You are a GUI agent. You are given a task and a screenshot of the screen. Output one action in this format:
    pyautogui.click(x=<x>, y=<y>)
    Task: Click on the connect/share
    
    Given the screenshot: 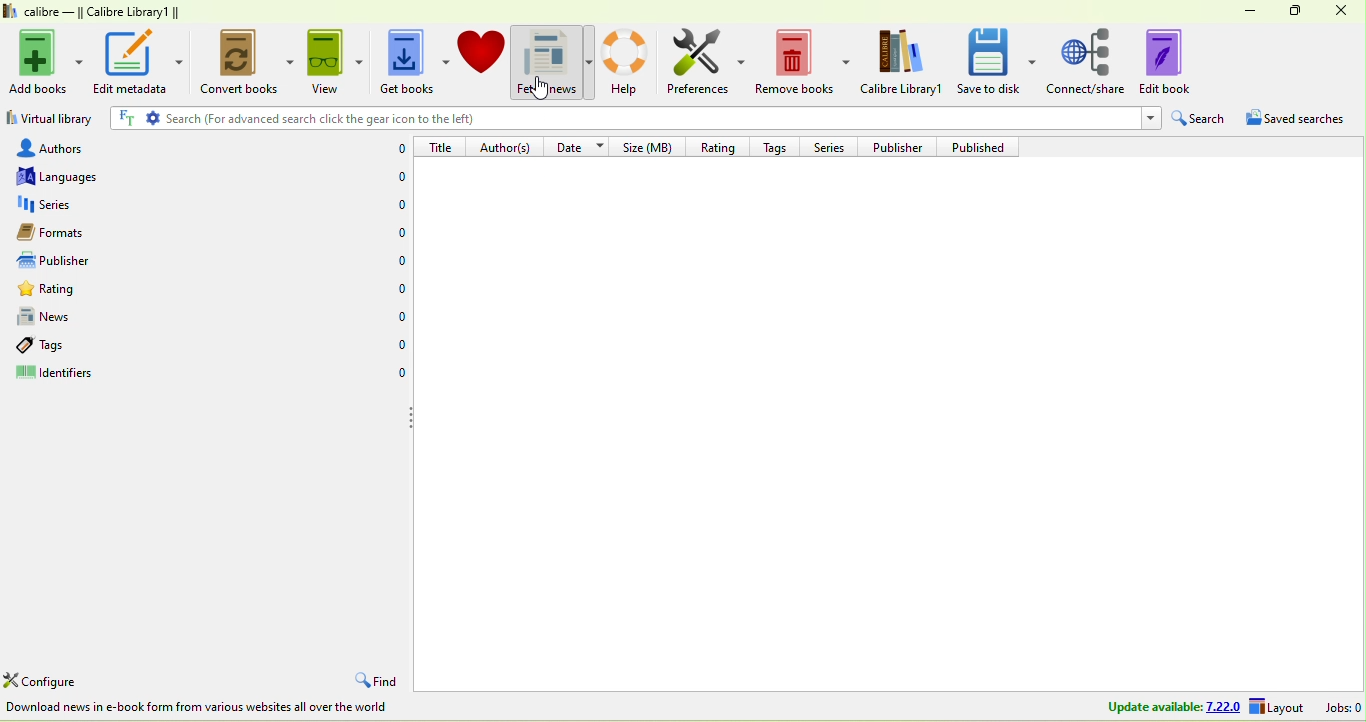 What is the action you would take?
    pyautogui.click(x=1089, y=62)
    